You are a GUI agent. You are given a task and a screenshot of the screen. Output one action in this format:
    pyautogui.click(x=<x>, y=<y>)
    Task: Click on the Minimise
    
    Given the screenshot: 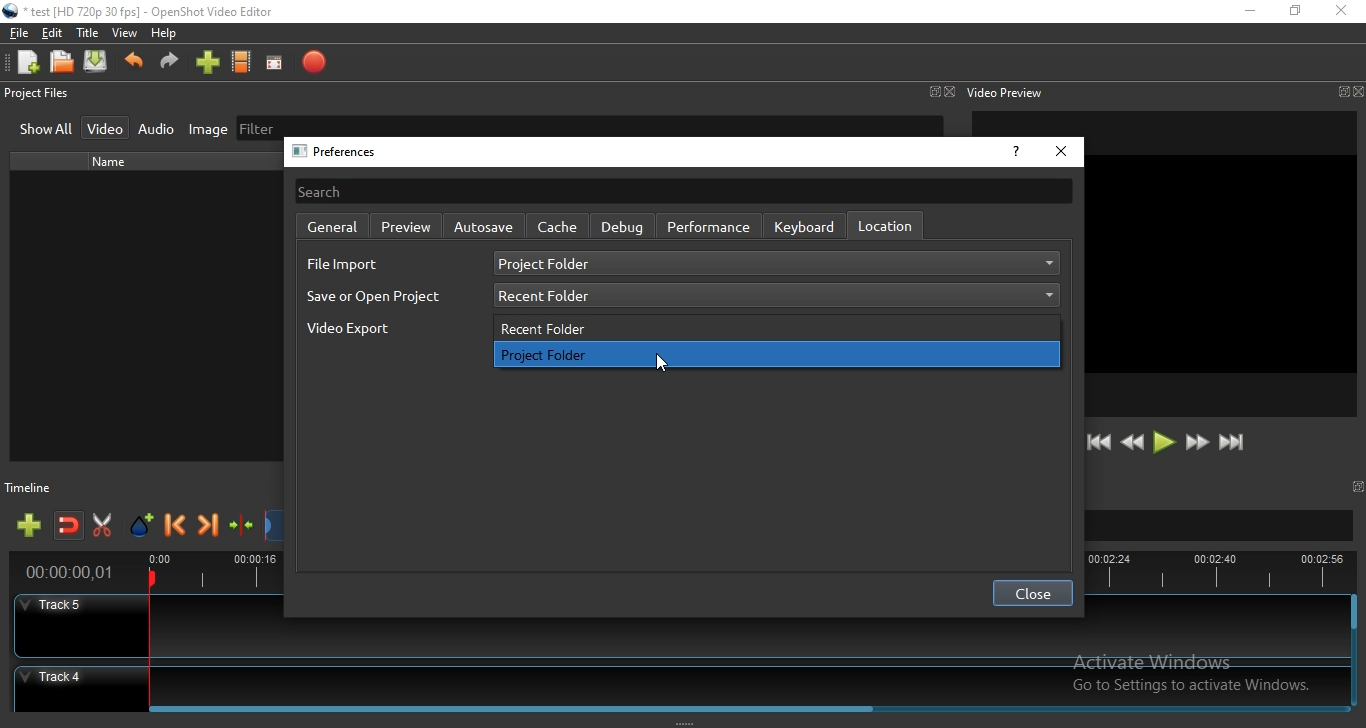 What is the action you would take?
    pyautogui.click(x=1249, y=12)
    